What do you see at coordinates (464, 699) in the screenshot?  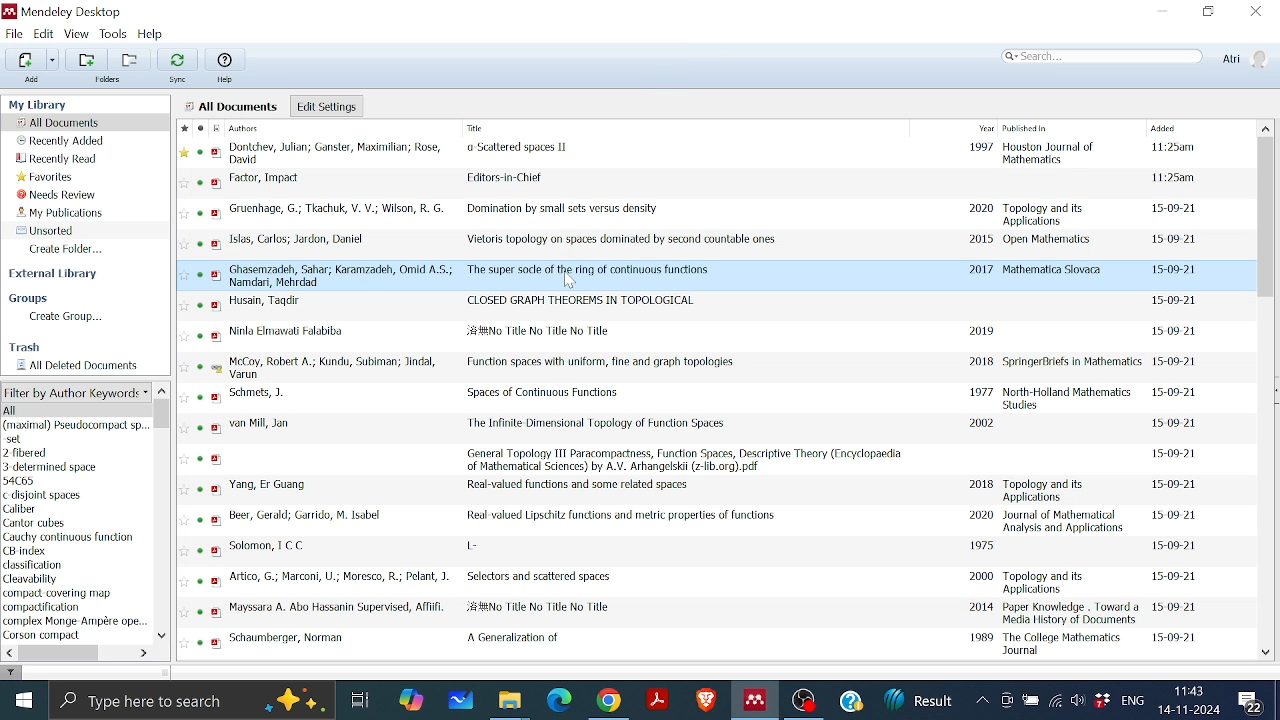 I see `Whiteboard` at bounding box center [464, 699].